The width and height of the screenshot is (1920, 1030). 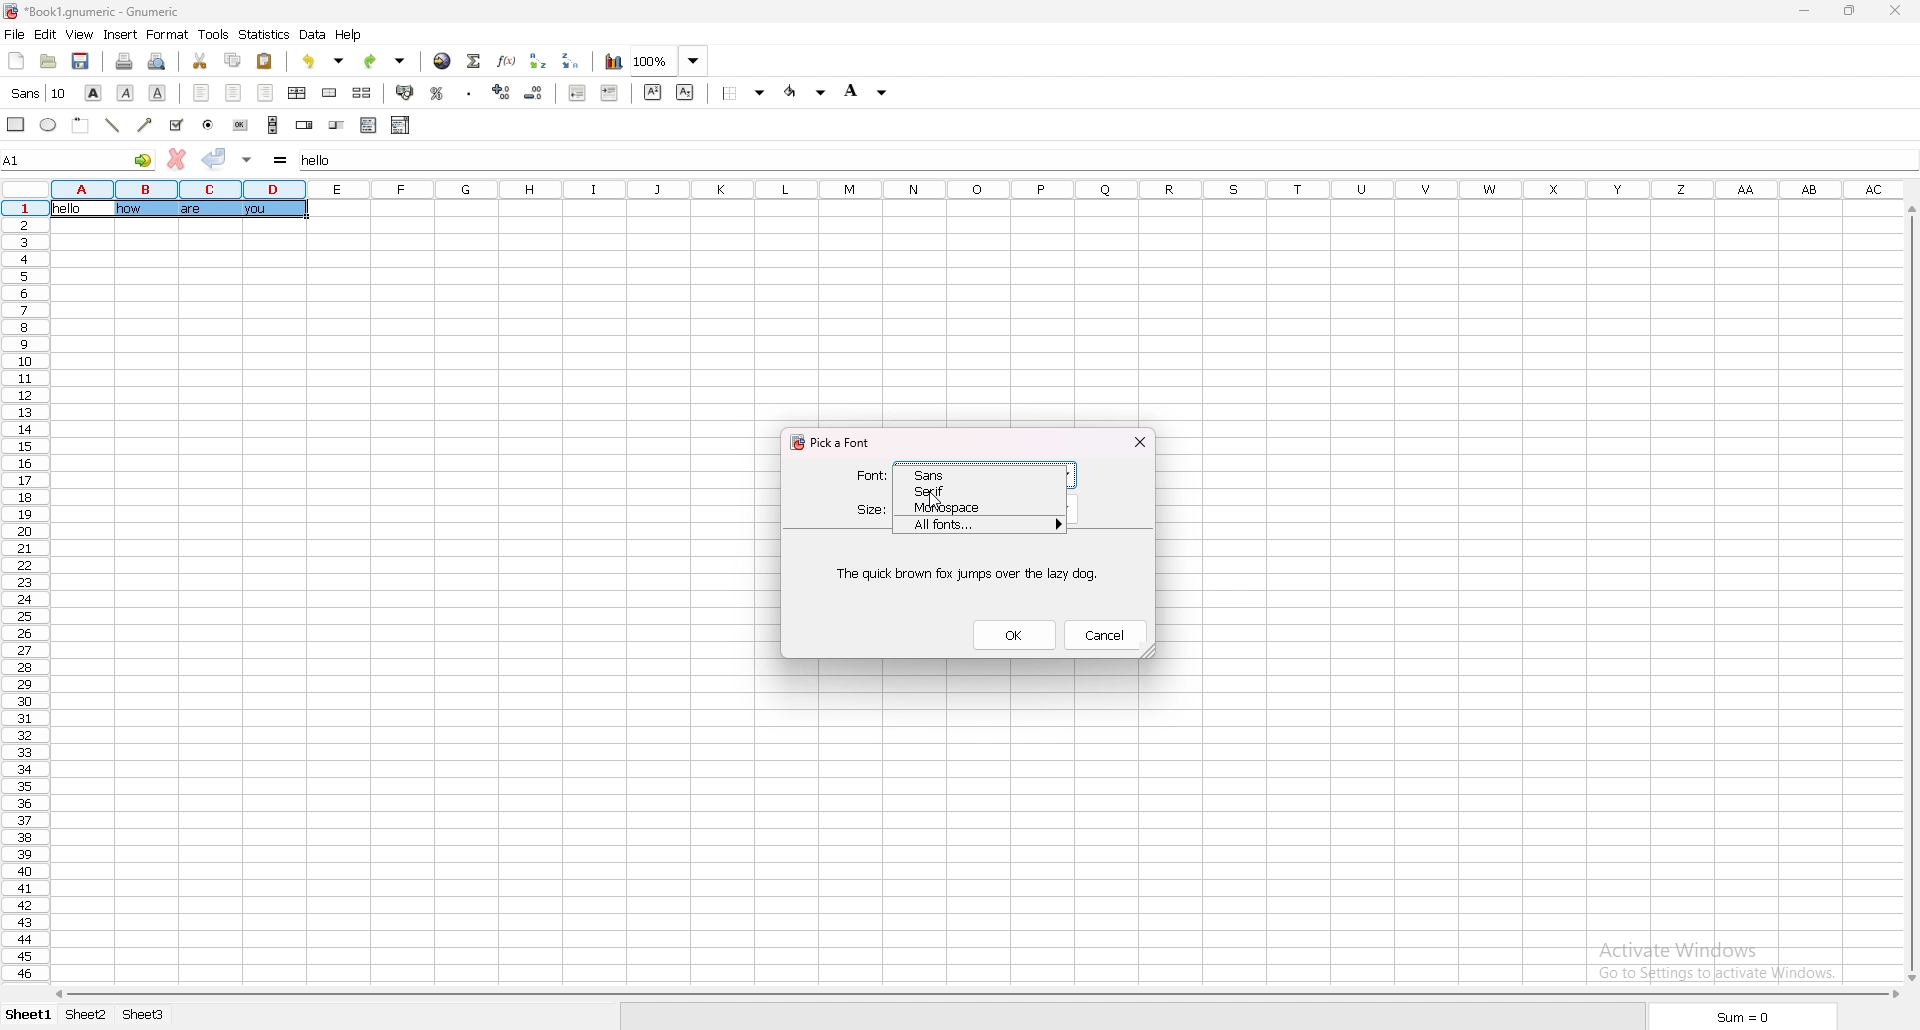 What do you see at coordinates (157, 92) in the screenshot?
I see `underline` at bounding box center [157, 92].